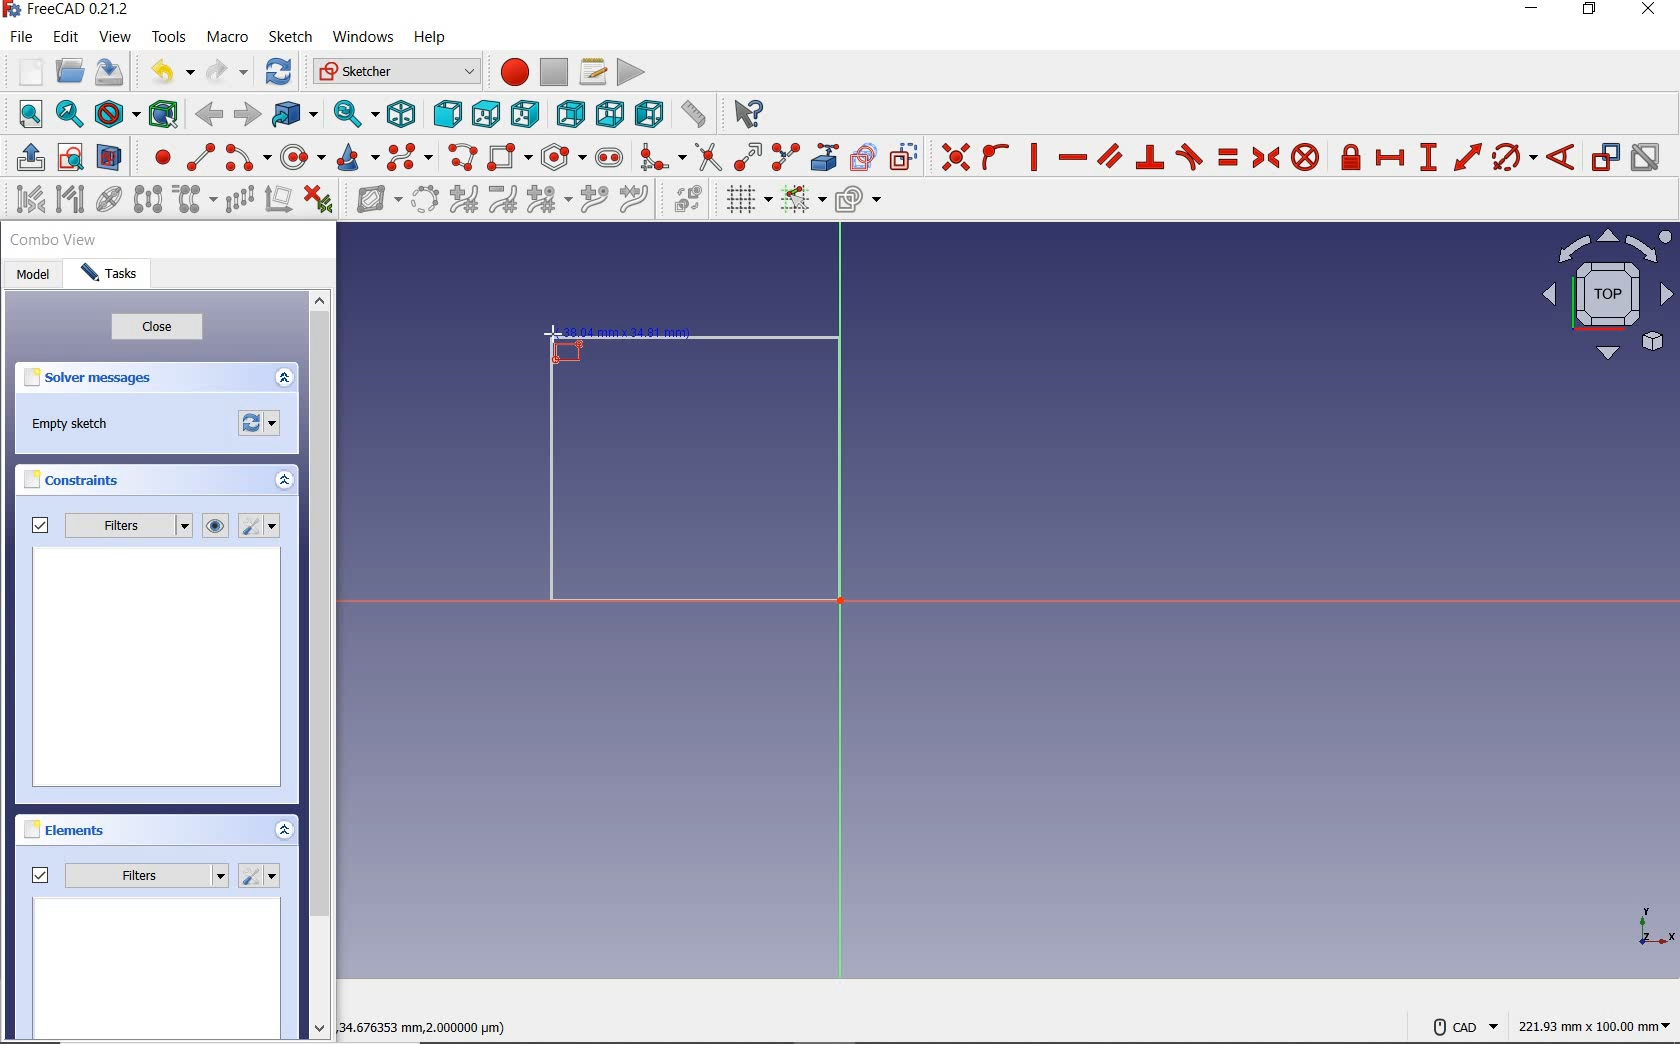 Image resolution: width=1680 pixels, height=1044 pixels. Describe the element at coordinates (1306, 158) in the screenshot. I see `constrain block` at that location.